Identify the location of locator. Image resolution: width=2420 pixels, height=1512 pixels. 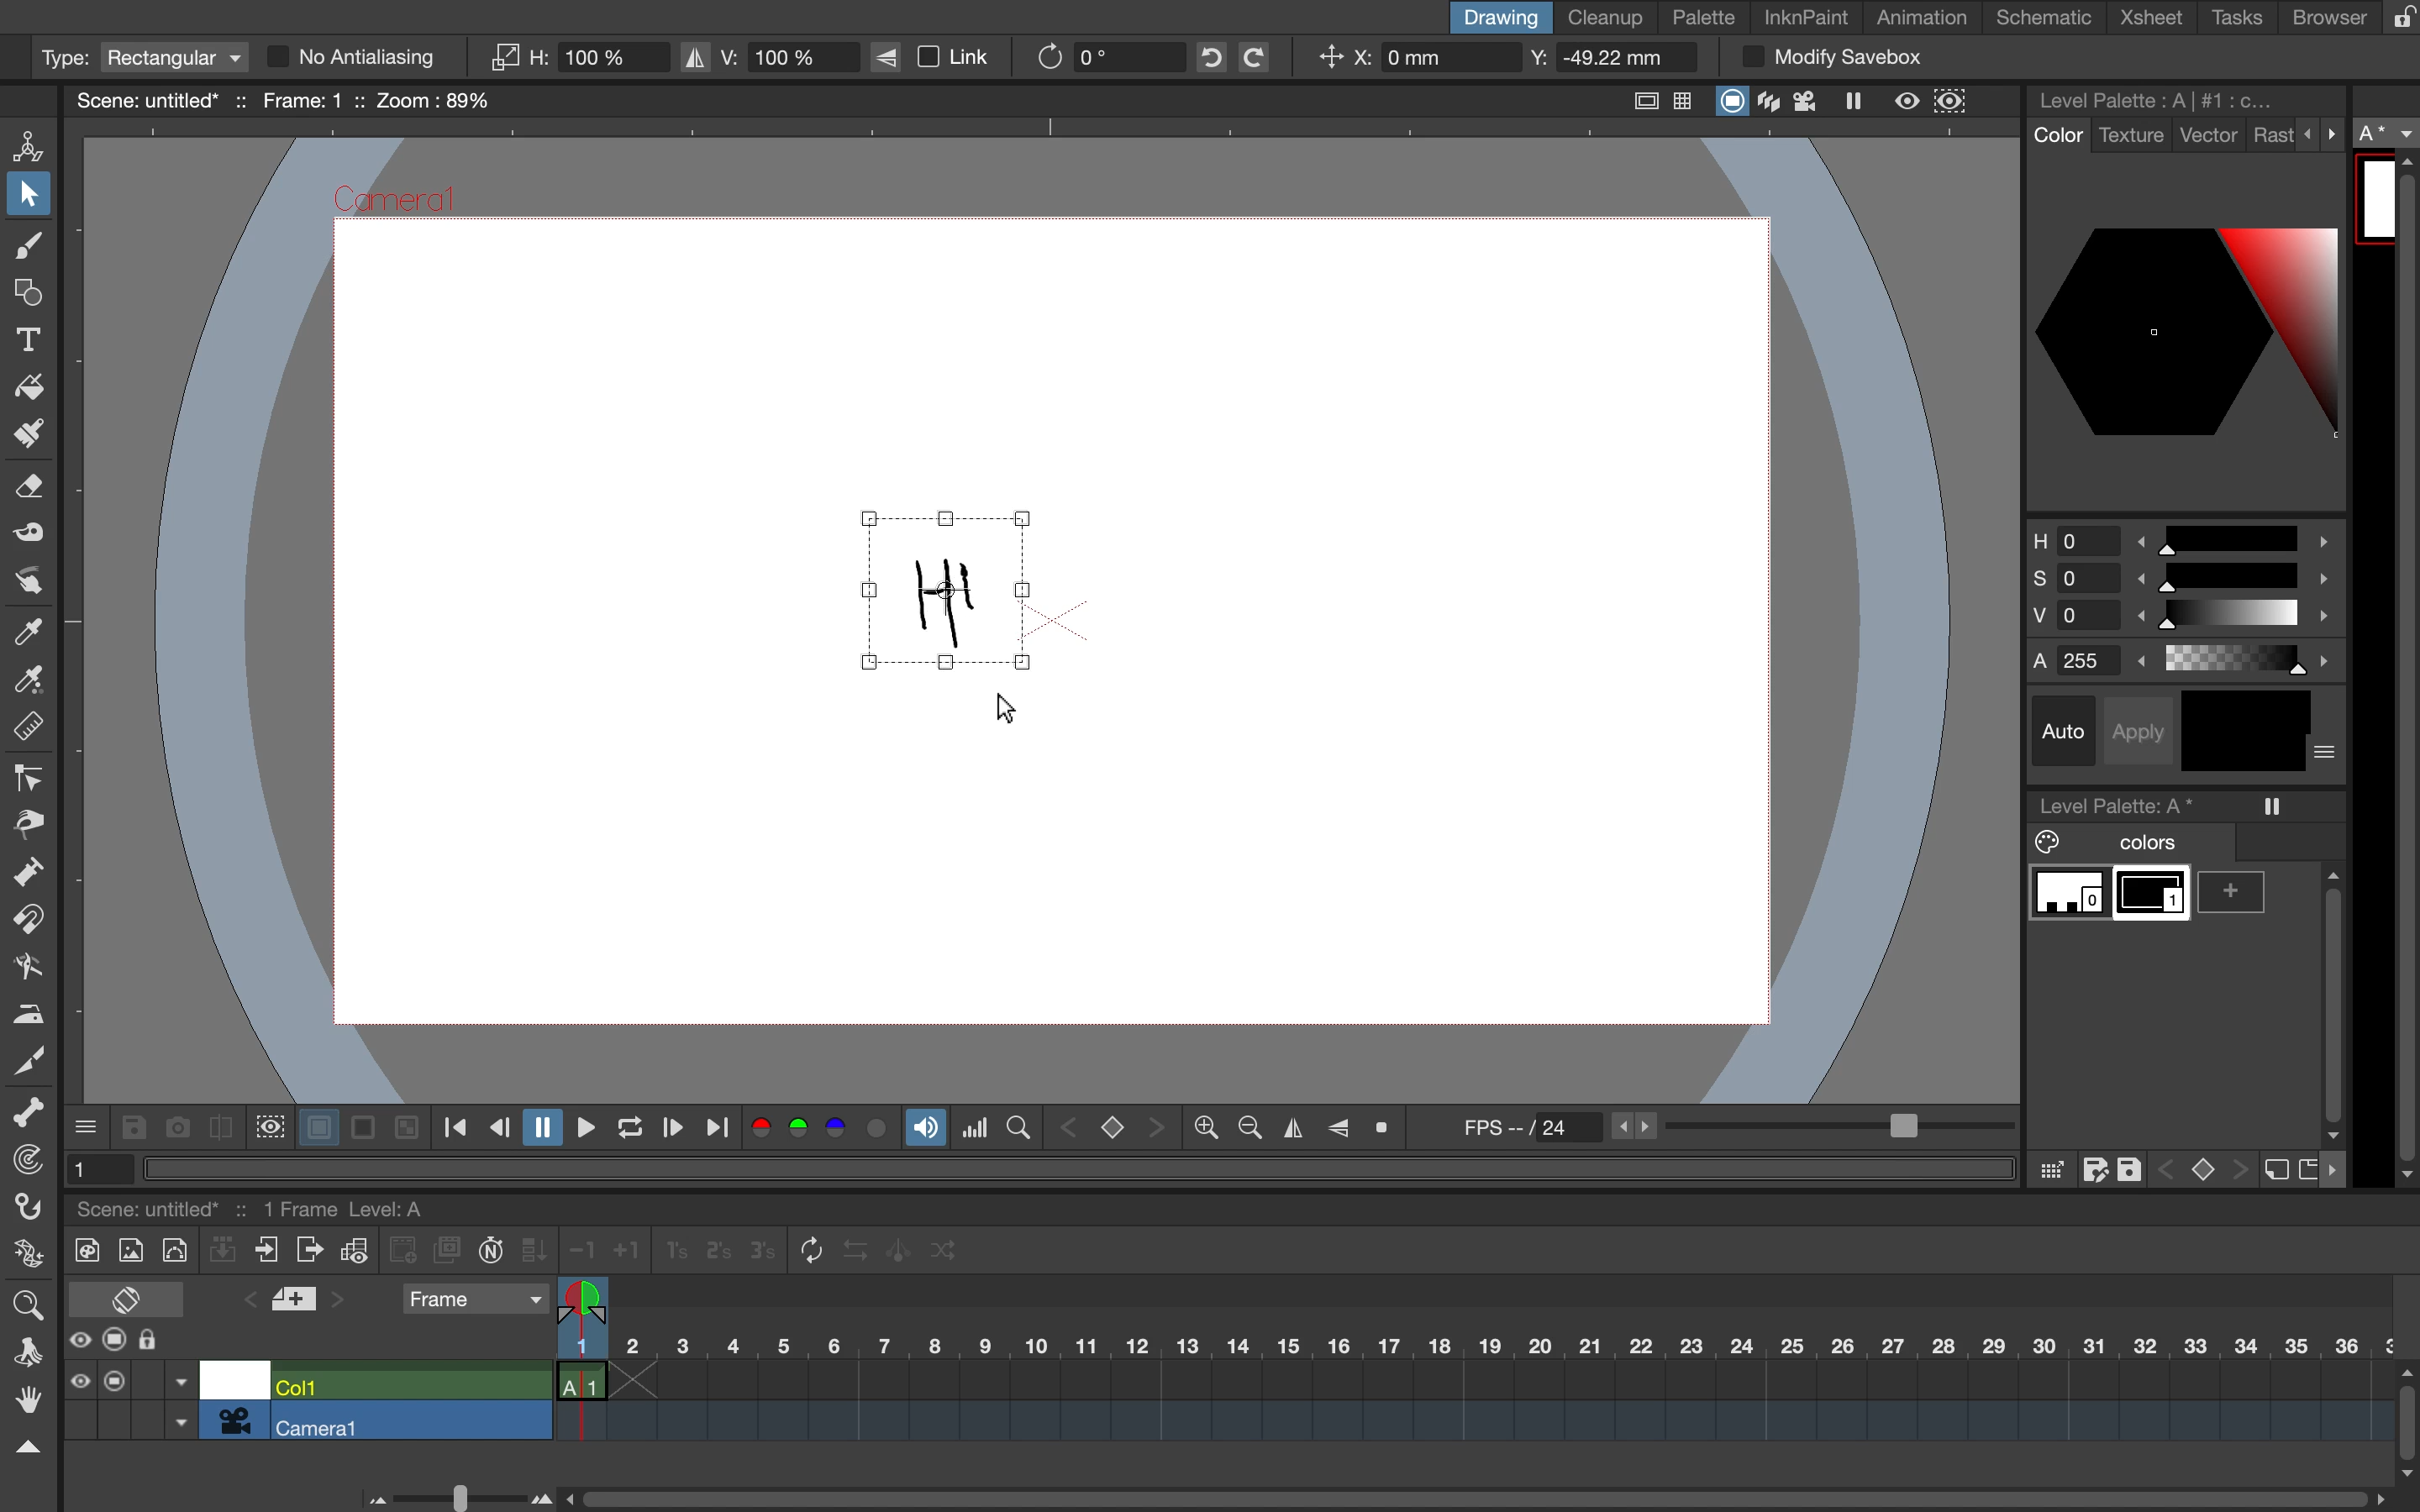
(1018, 1125).